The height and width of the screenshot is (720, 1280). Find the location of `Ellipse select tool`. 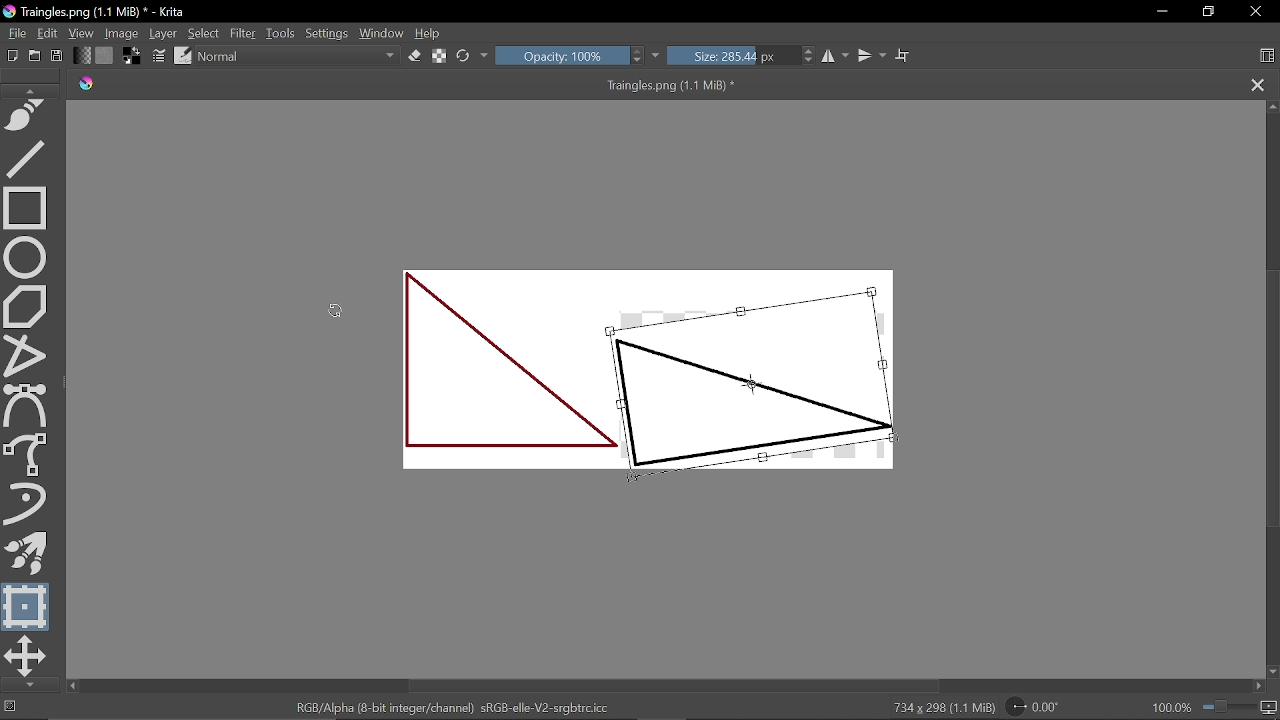

Ellipse select tool is located at coordinates (29, 255).